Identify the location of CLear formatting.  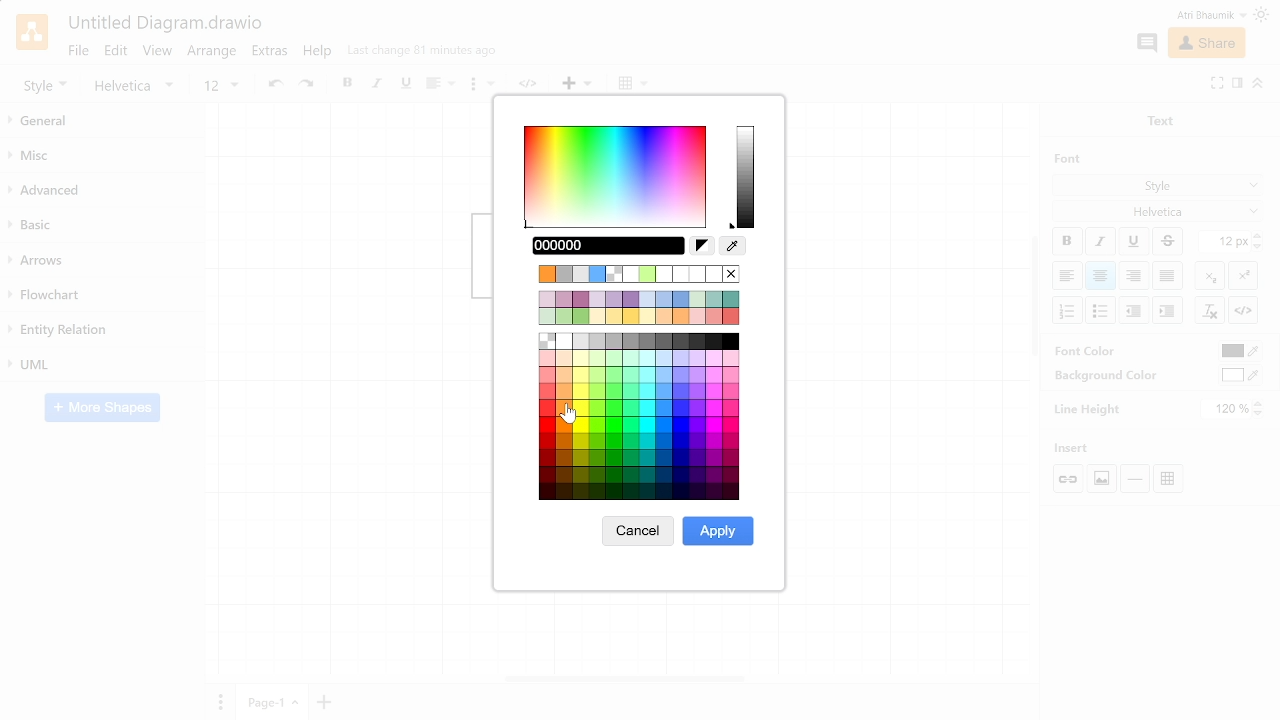
(1209, 311).